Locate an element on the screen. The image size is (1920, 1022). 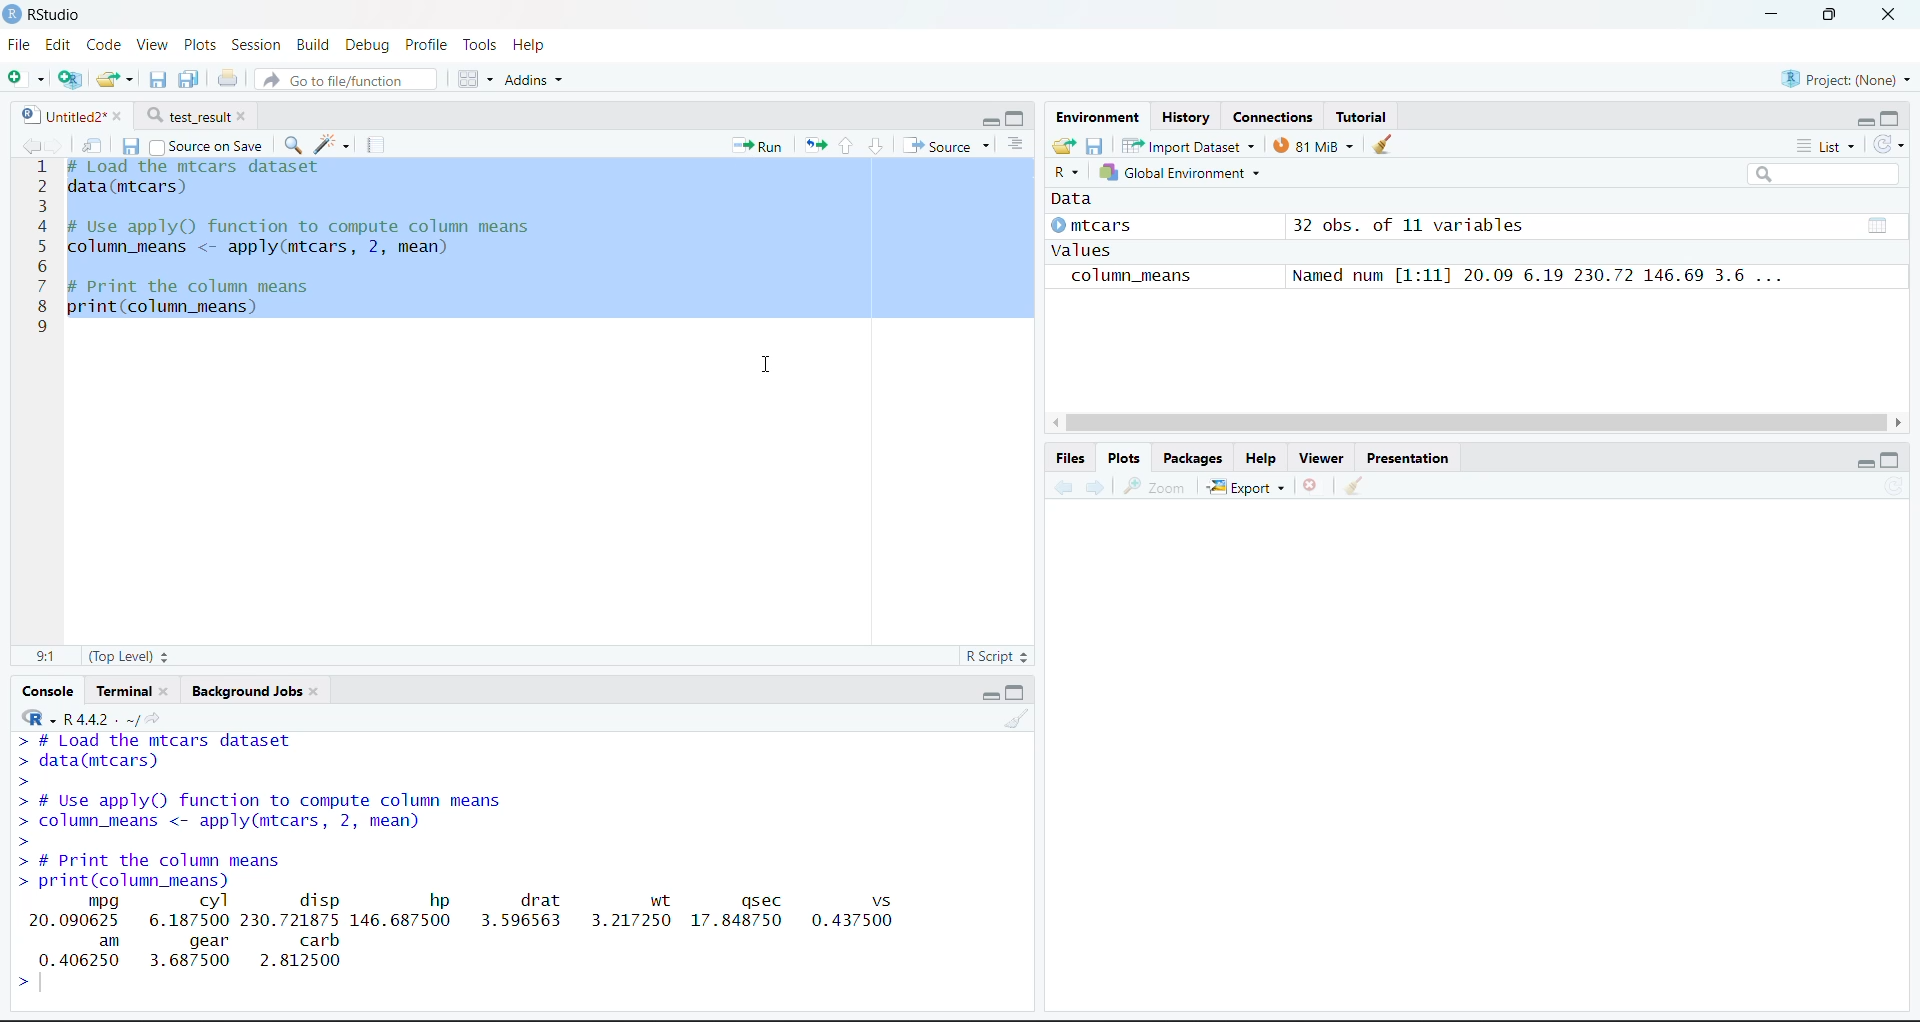
RStudio is located at coordinates (52, 14).